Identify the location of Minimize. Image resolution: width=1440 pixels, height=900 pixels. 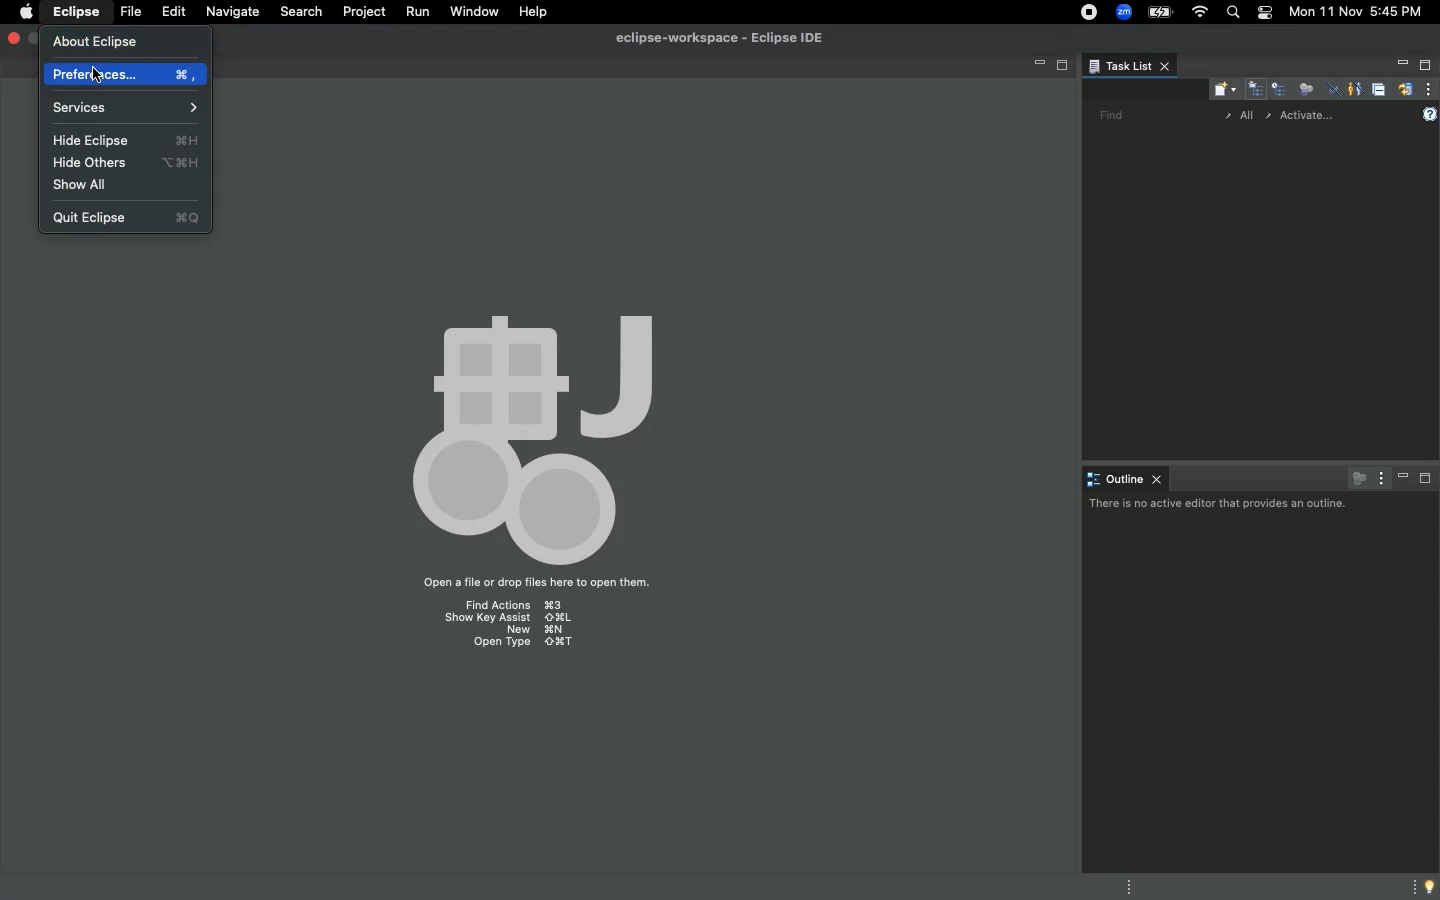
(1403, 478).